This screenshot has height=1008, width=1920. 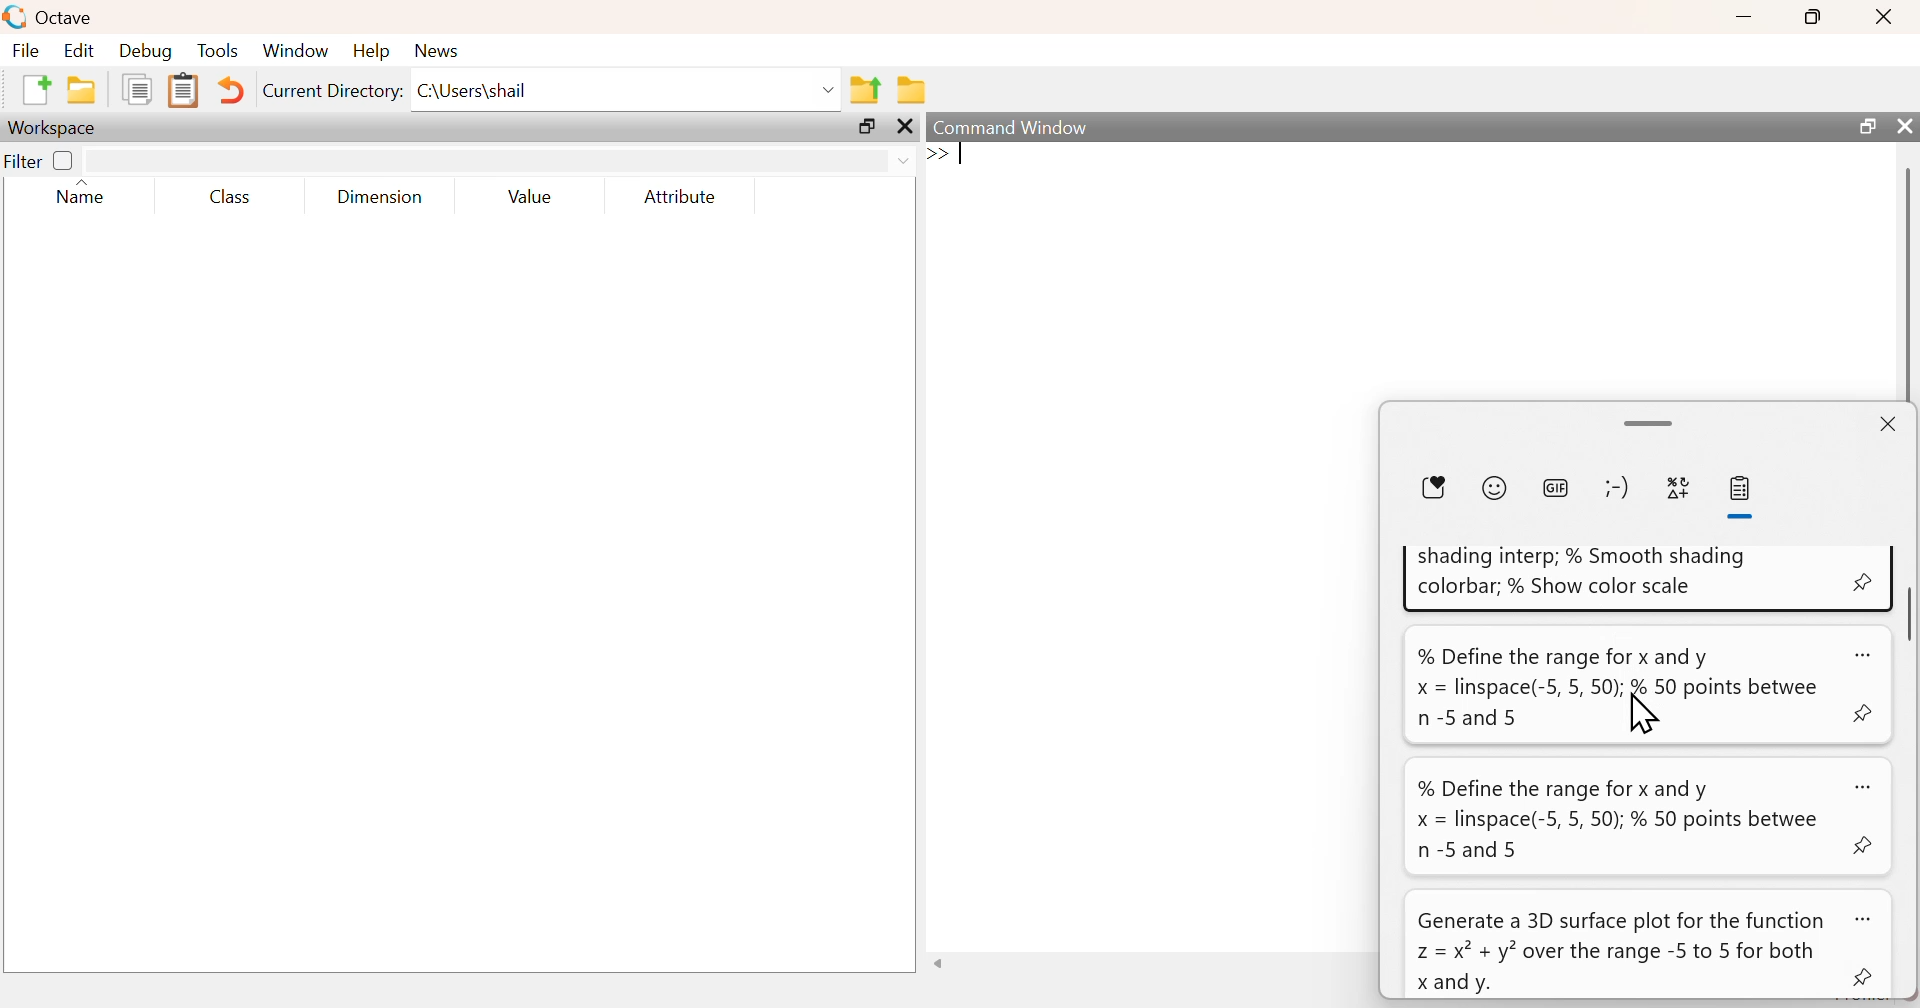 I want to click on Value, so click(x=529, y=196).